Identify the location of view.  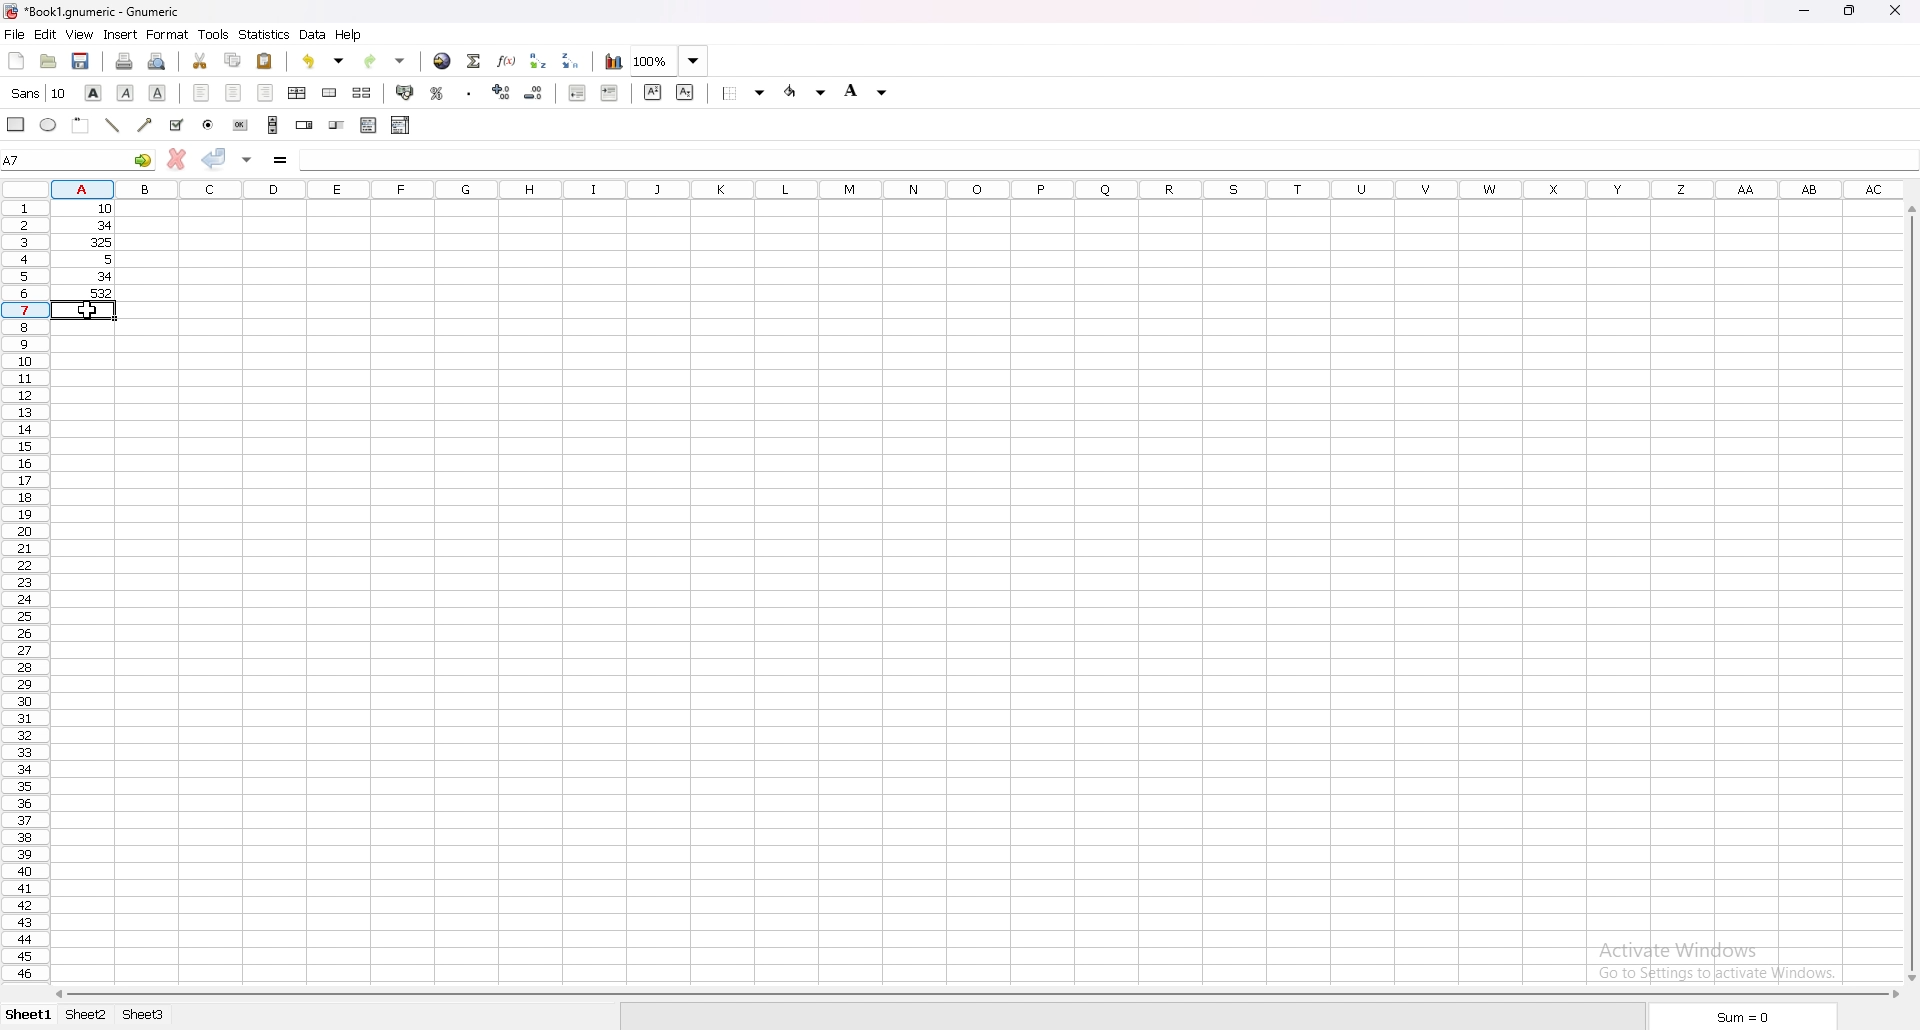
(79, 34).